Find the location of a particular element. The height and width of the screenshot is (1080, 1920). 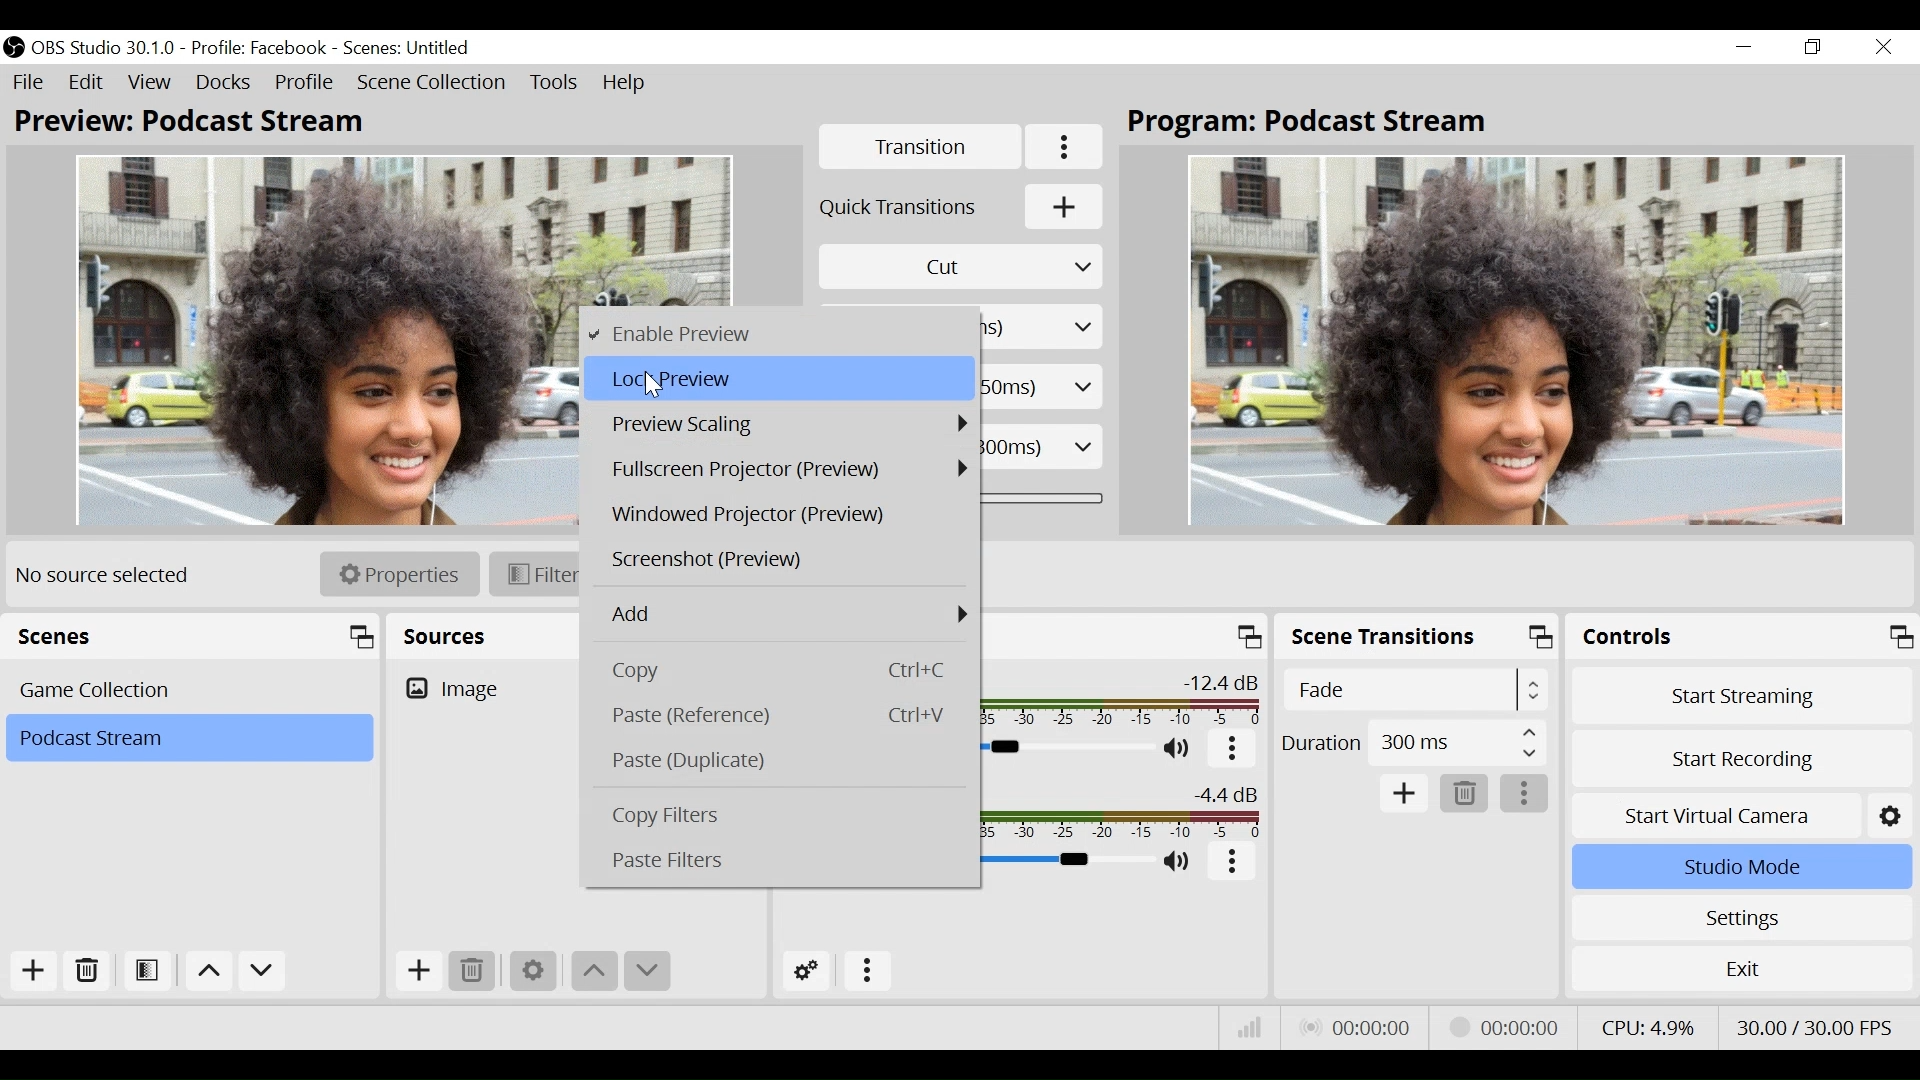

Restore is located at coordinates (1811, 47).